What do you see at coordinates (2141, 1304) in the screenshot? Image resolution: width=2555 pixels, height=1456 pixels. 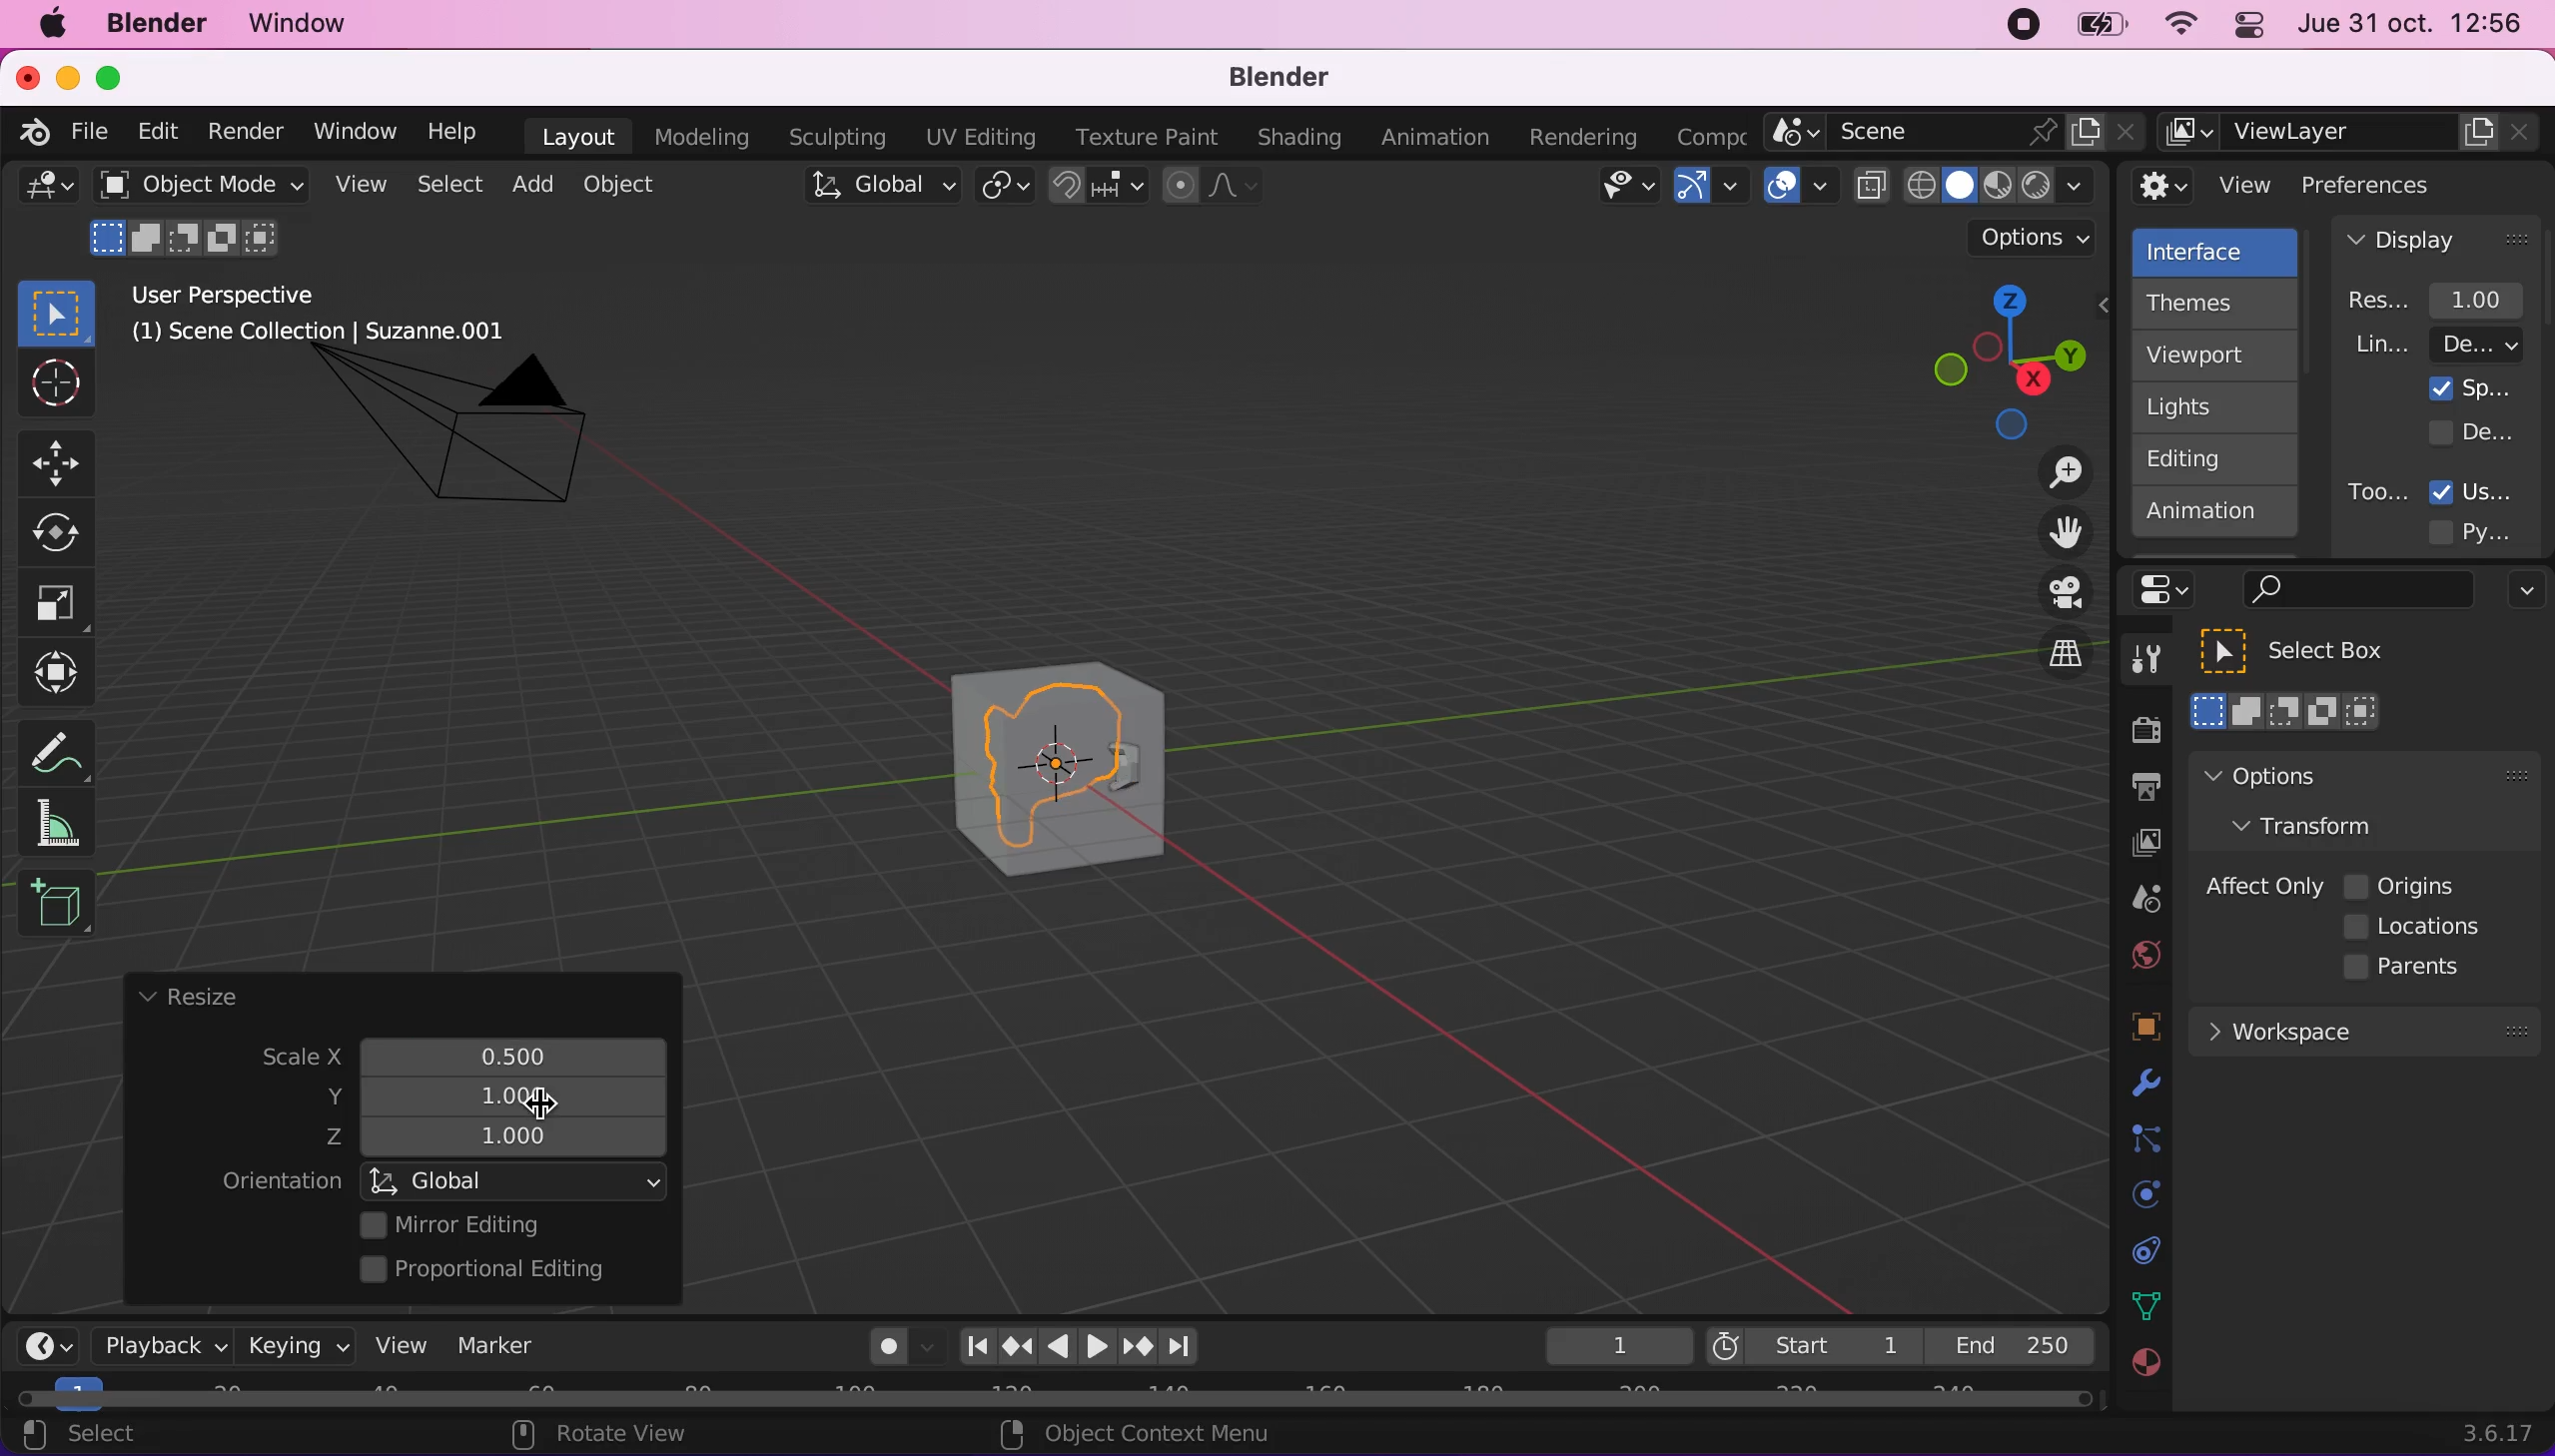 I see `data` at bounding box center [2141, 1304].